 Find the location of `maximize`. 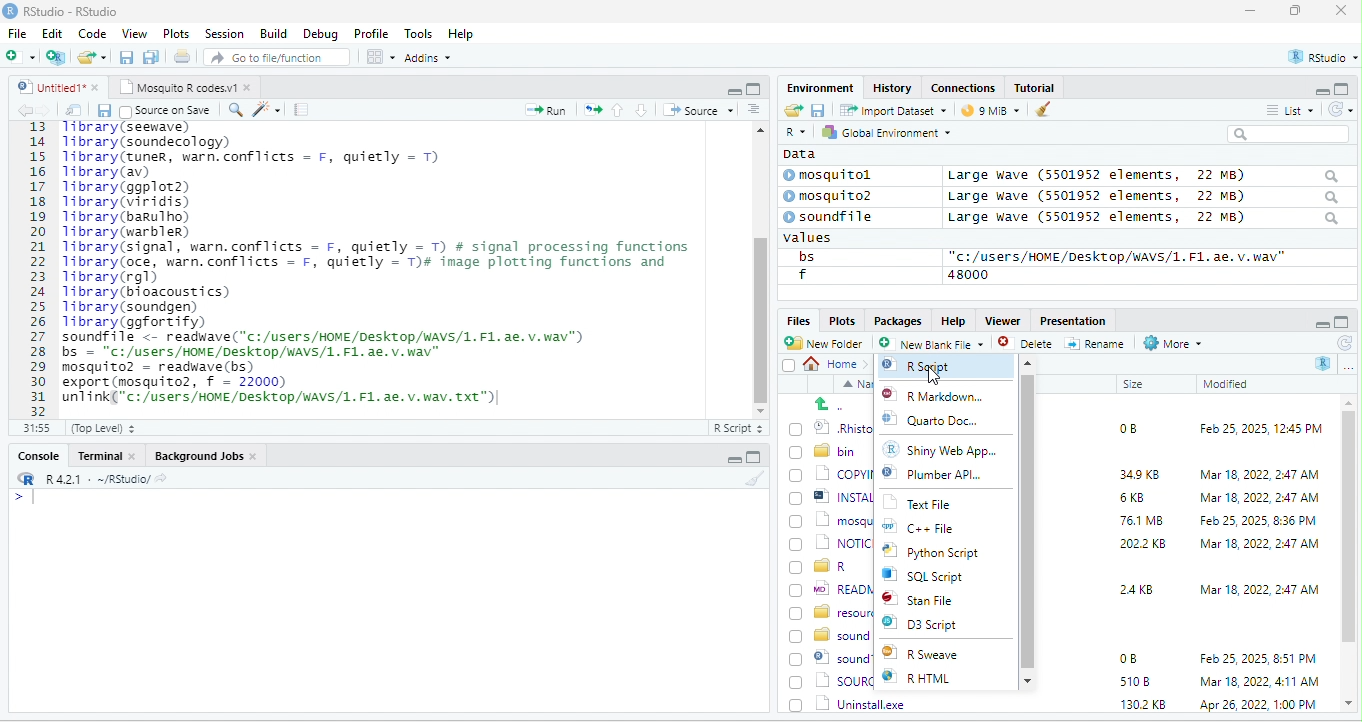

maximize is located at coordinates (1344, 320).